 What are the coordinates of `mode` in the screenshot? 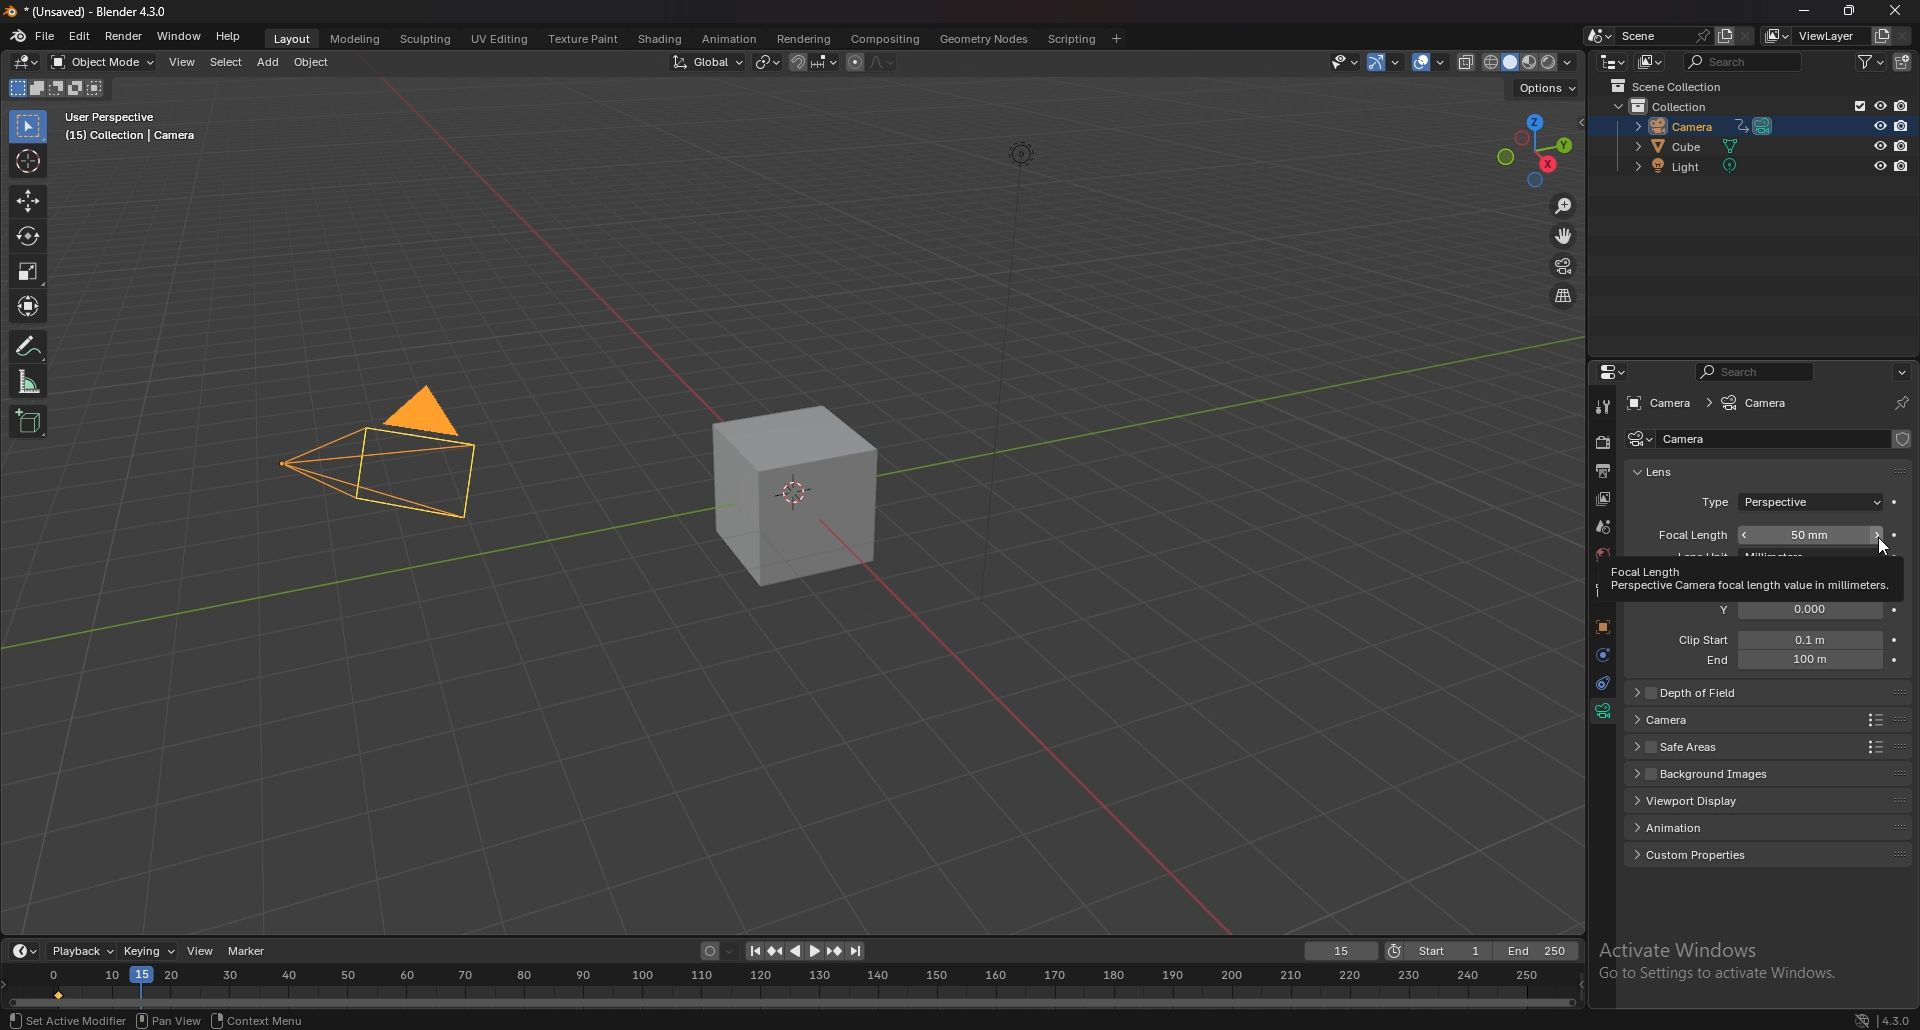 It's located at (56, 88).